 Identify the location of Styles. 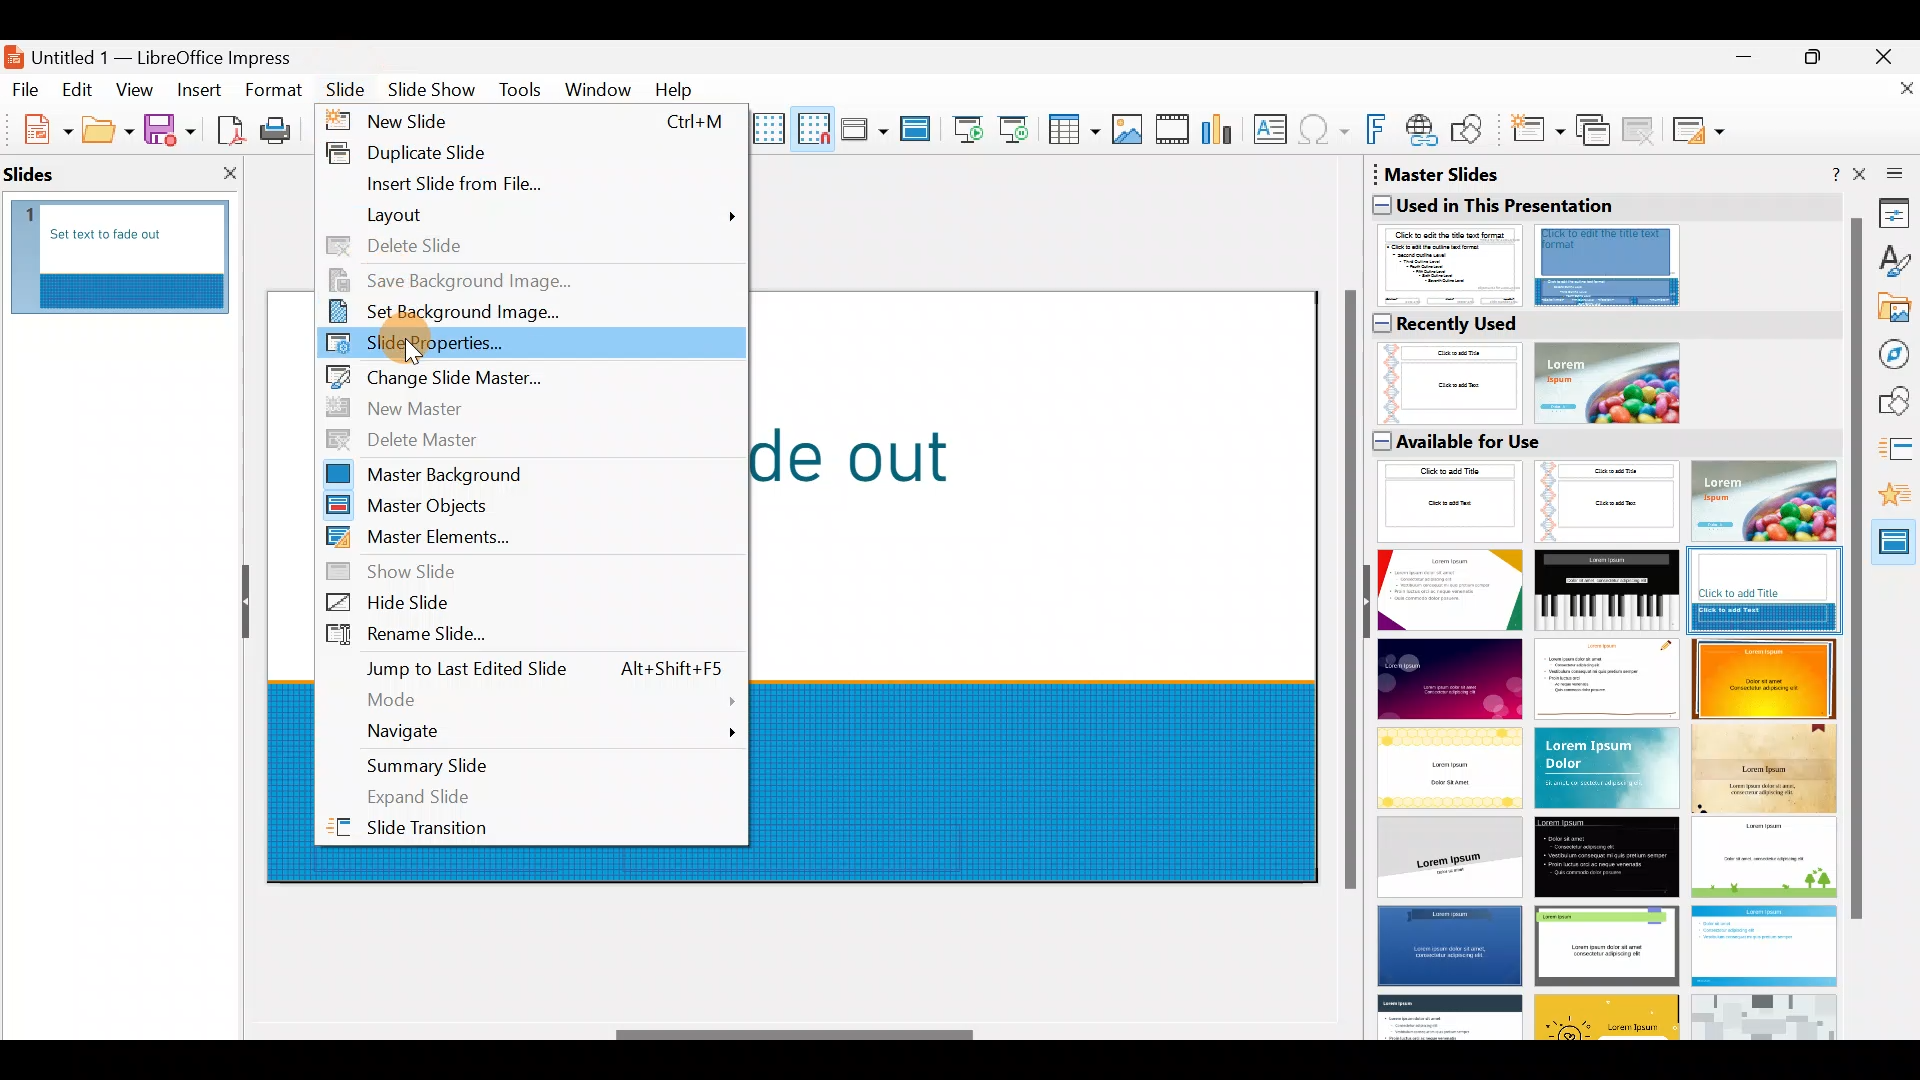
(1895, 264).